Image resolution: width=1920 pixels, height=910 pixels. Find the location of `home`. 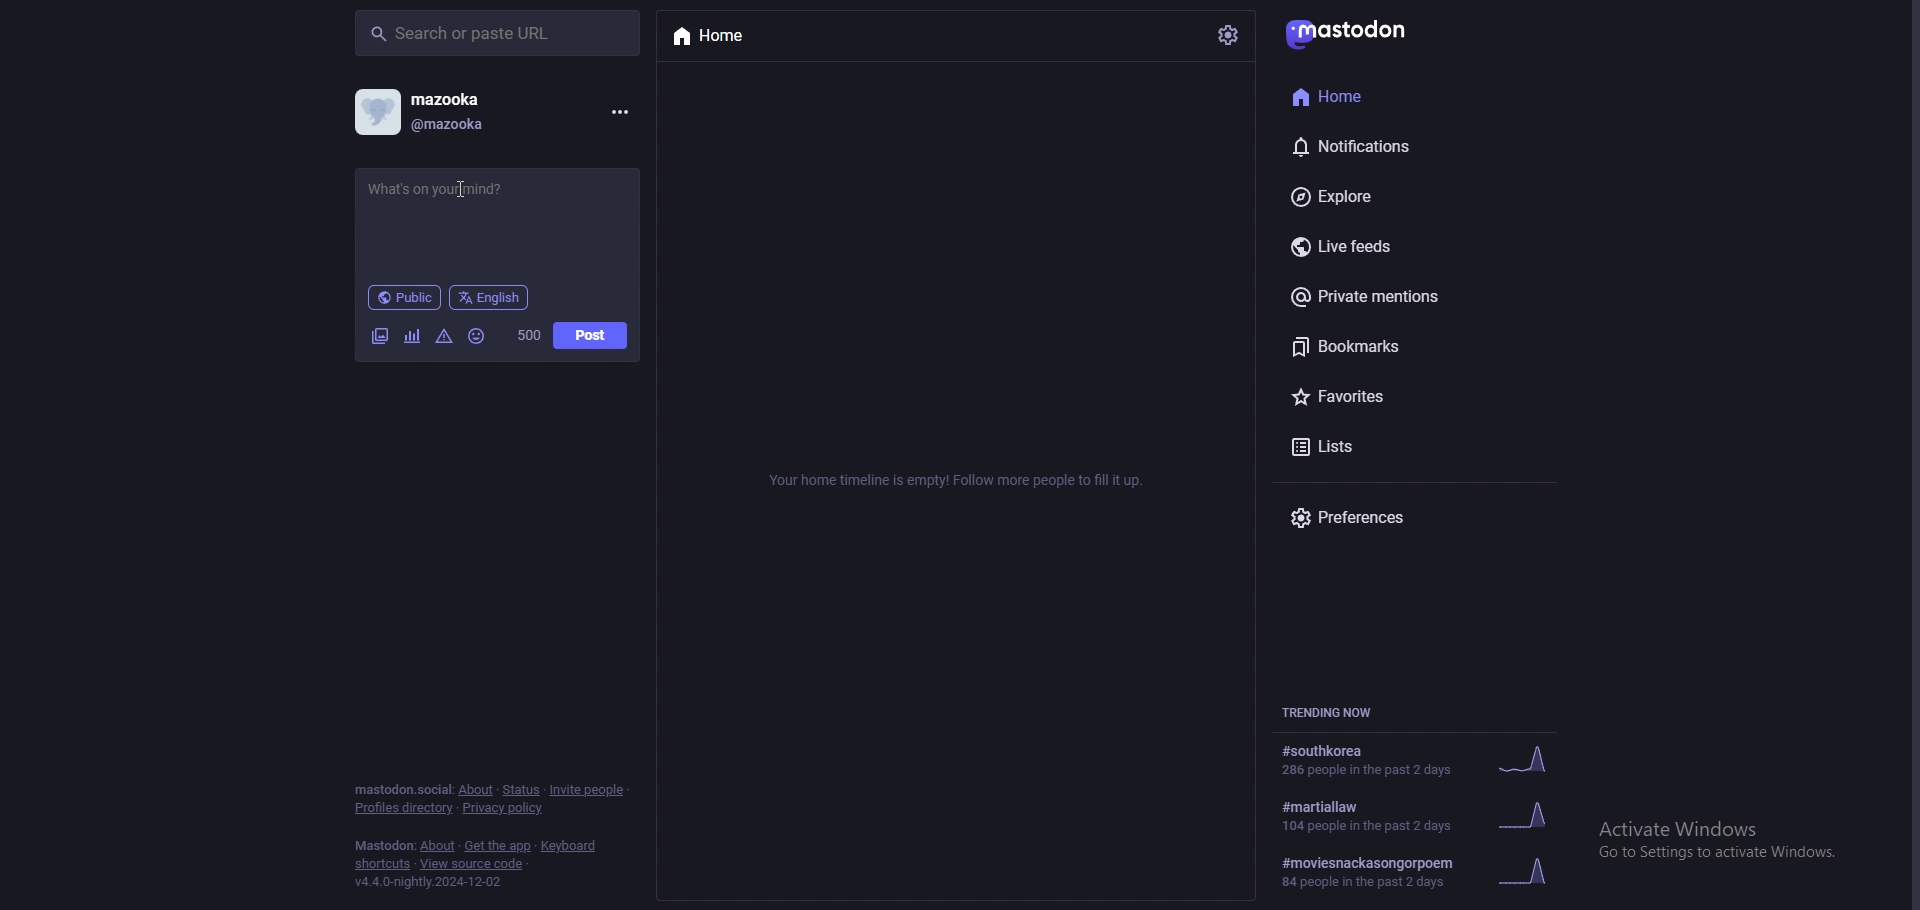

home is located at coordinates (1378, 94).